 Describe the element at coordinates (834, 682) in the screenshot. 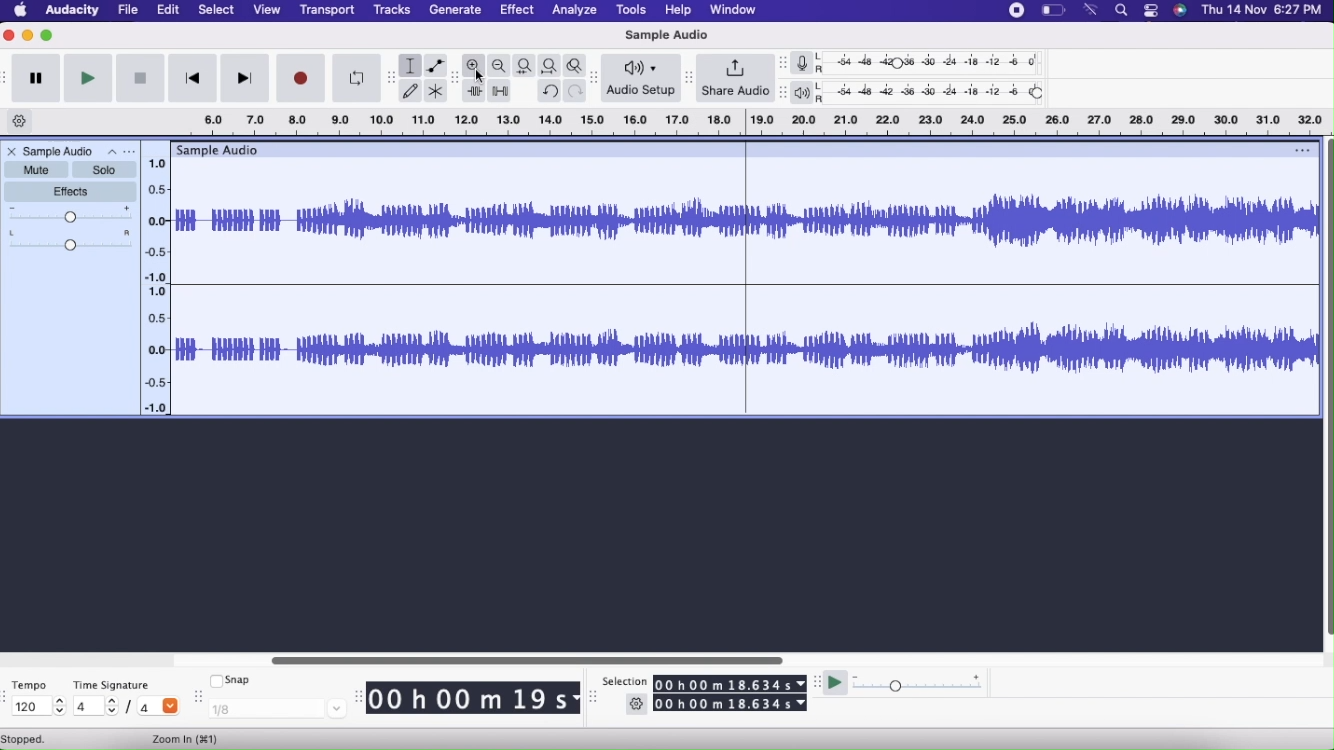

I see `Play at speed` at that location.